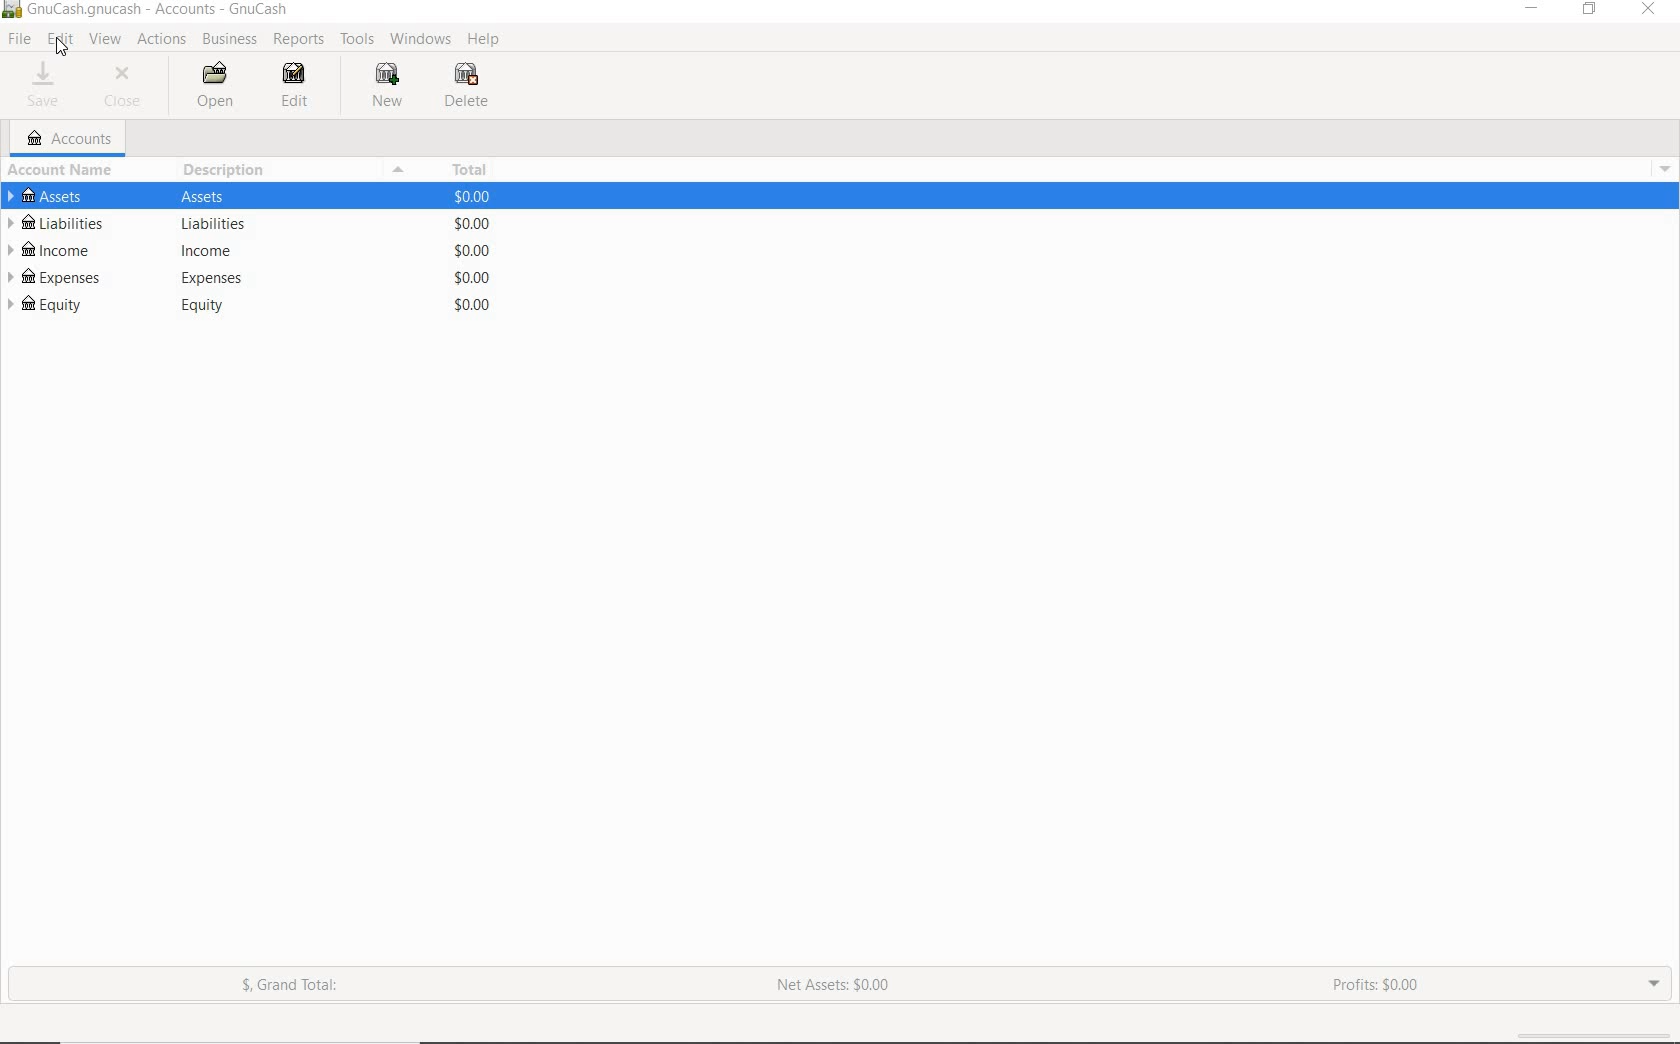 The image size is (1680, 1044). Describe the element at coordinates (1596, 13) in the screenshot. I see `RESTORE DOWN` at that location.